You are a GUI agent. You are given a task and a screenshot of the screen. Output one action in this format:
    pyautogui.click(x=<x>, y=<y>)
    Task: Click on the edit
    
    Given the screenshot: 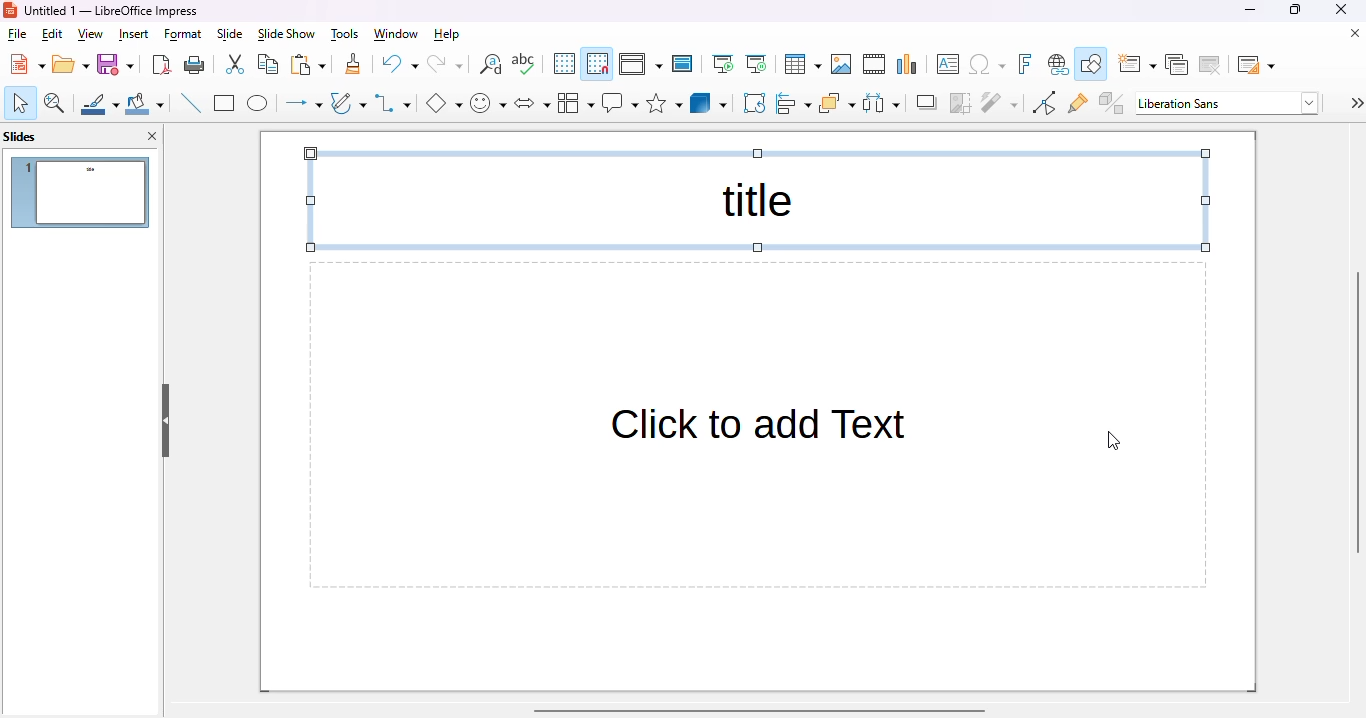 What is the action you would take?
    pyautogui.click(x=53, y=34)
    